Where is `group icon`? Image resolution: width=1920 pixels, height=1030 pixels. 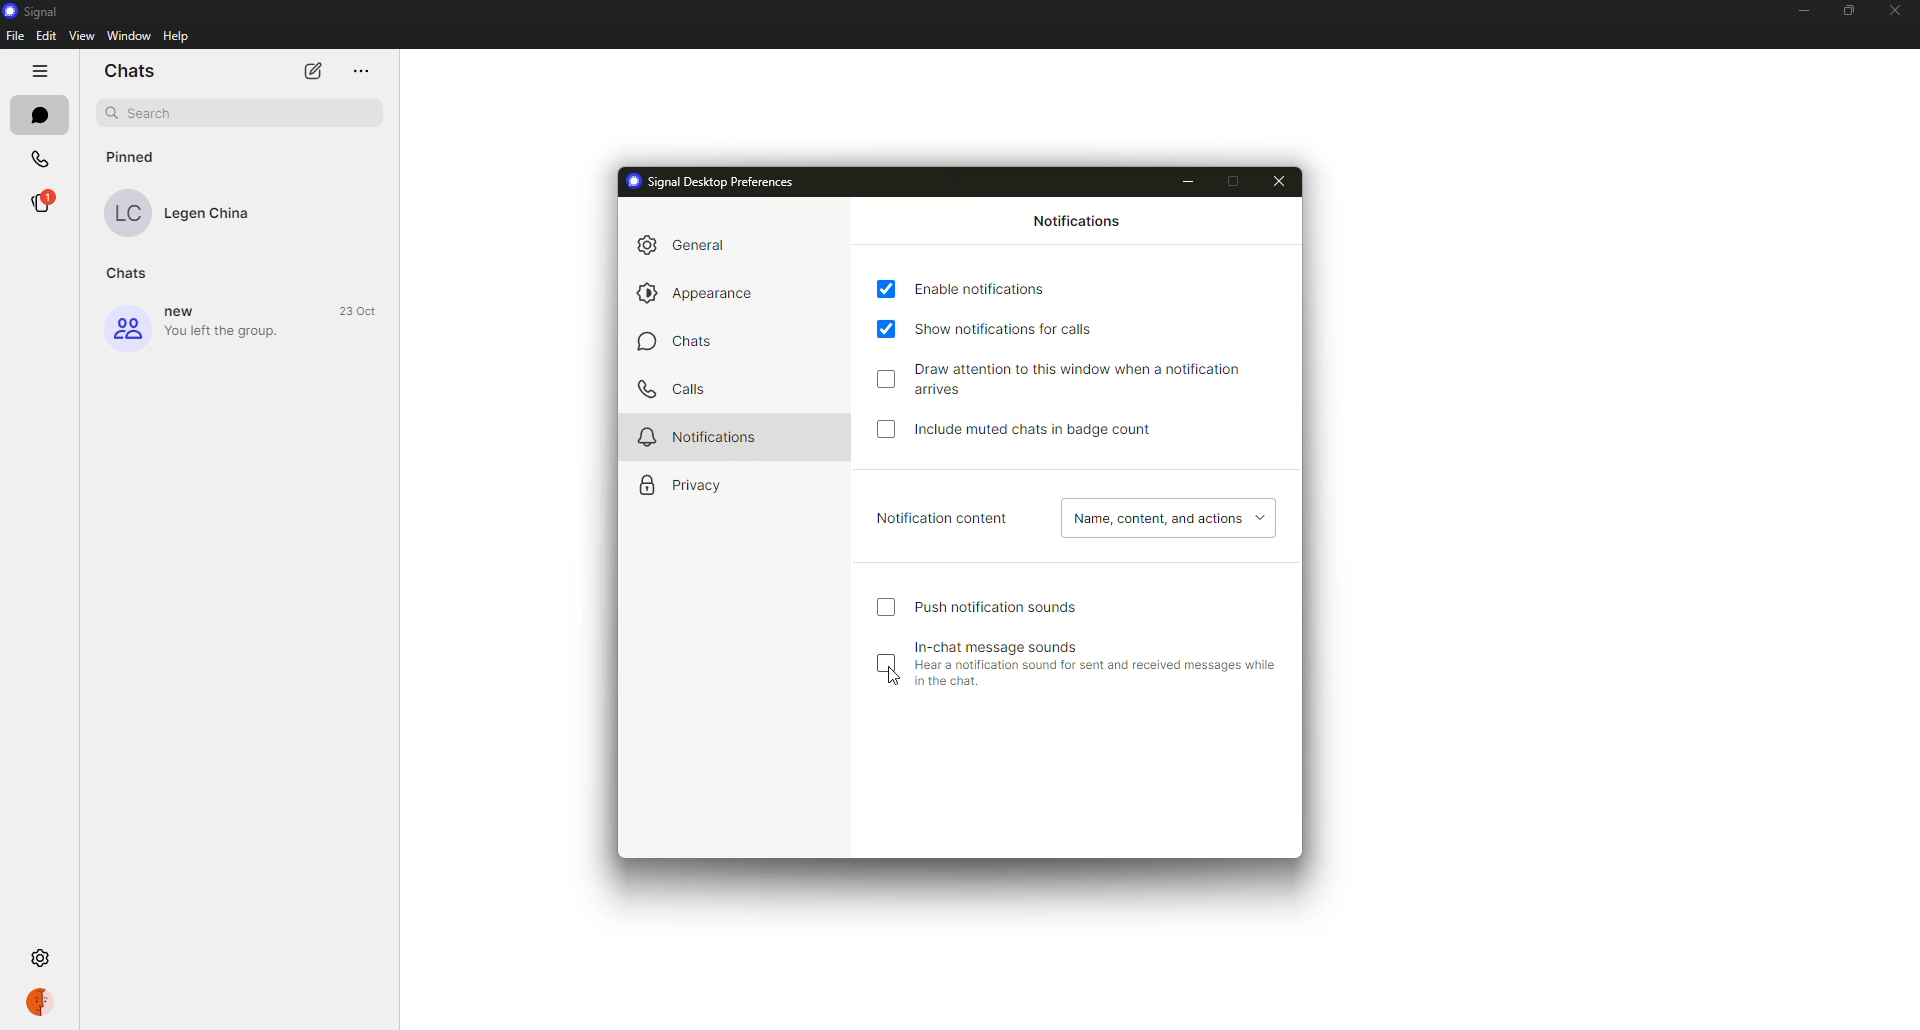
group icon is located at coordinates (128, 327).